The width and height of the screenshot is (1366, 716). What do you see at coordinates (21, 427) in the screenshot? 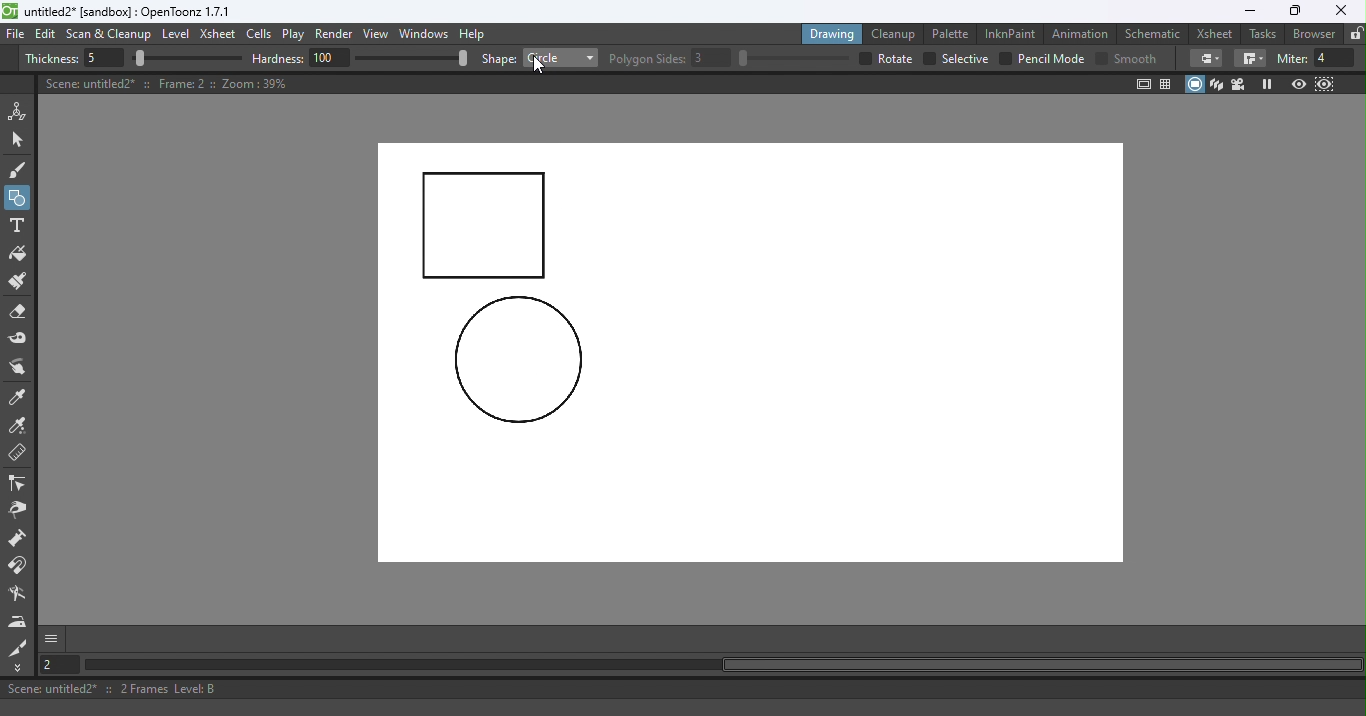
I see `RGB picker tool` at bounding box center [21, 427].